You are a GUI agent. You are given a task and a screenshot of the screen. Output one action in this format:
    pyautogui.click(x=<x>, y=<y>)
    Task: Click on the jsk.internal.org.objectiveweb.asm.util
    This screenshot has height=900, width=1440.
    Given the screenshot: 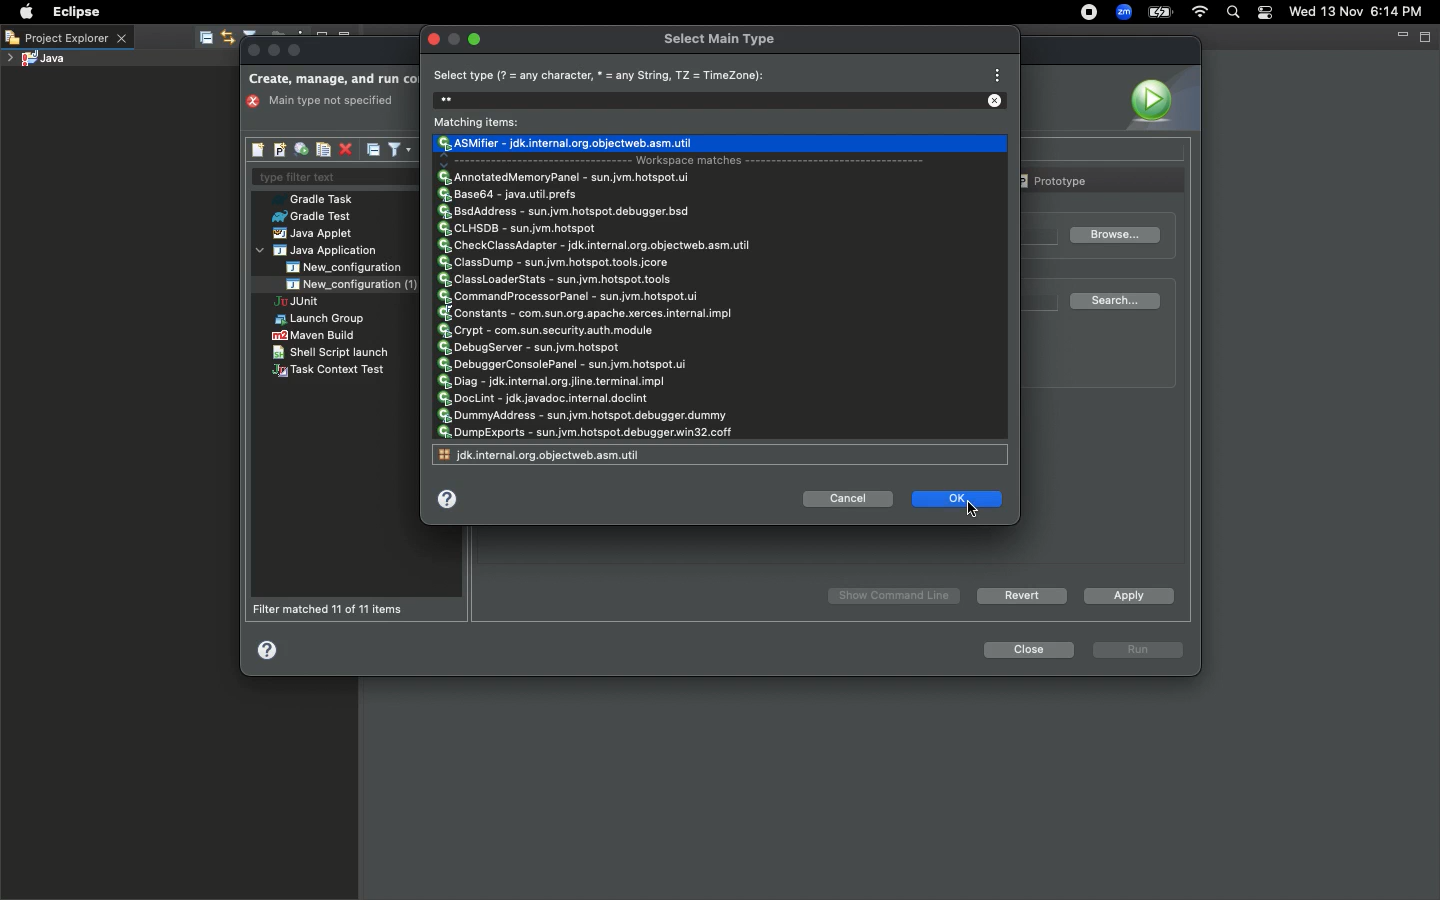 What is the action you would take?
    pyautogui.click(x=544, y=454)
    